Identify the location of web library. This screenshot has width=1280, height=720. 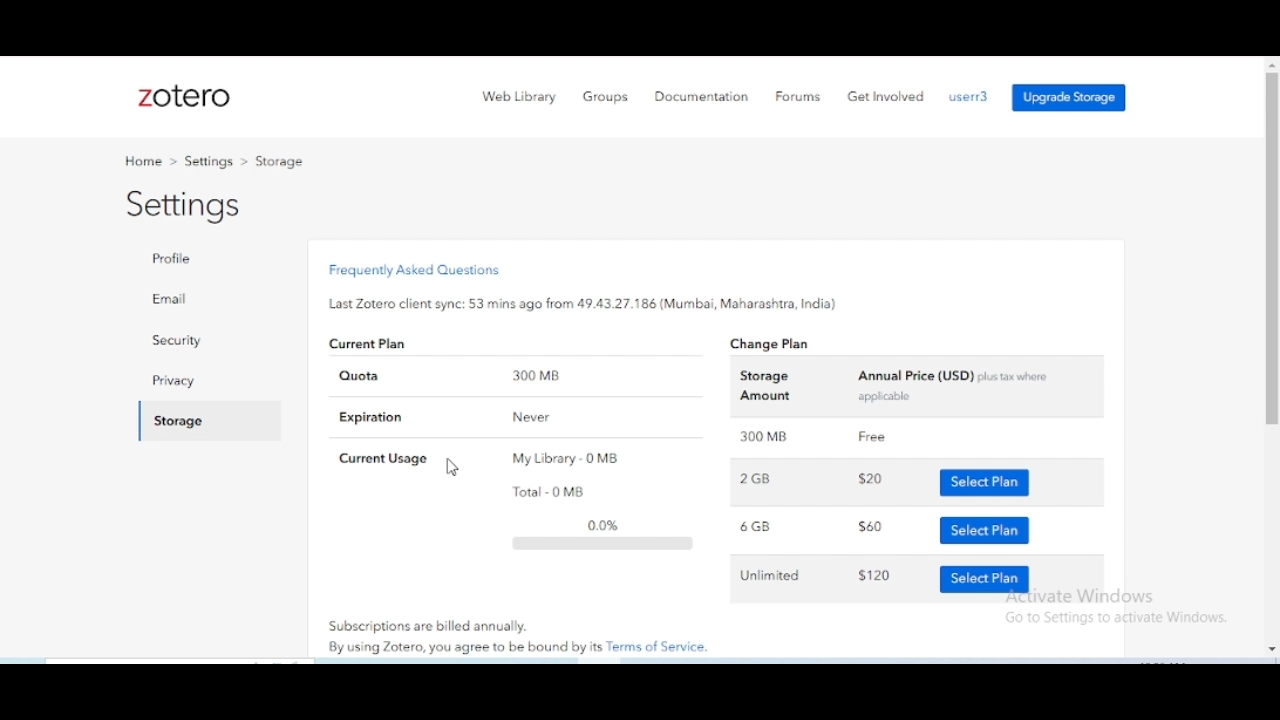
(521, 96).